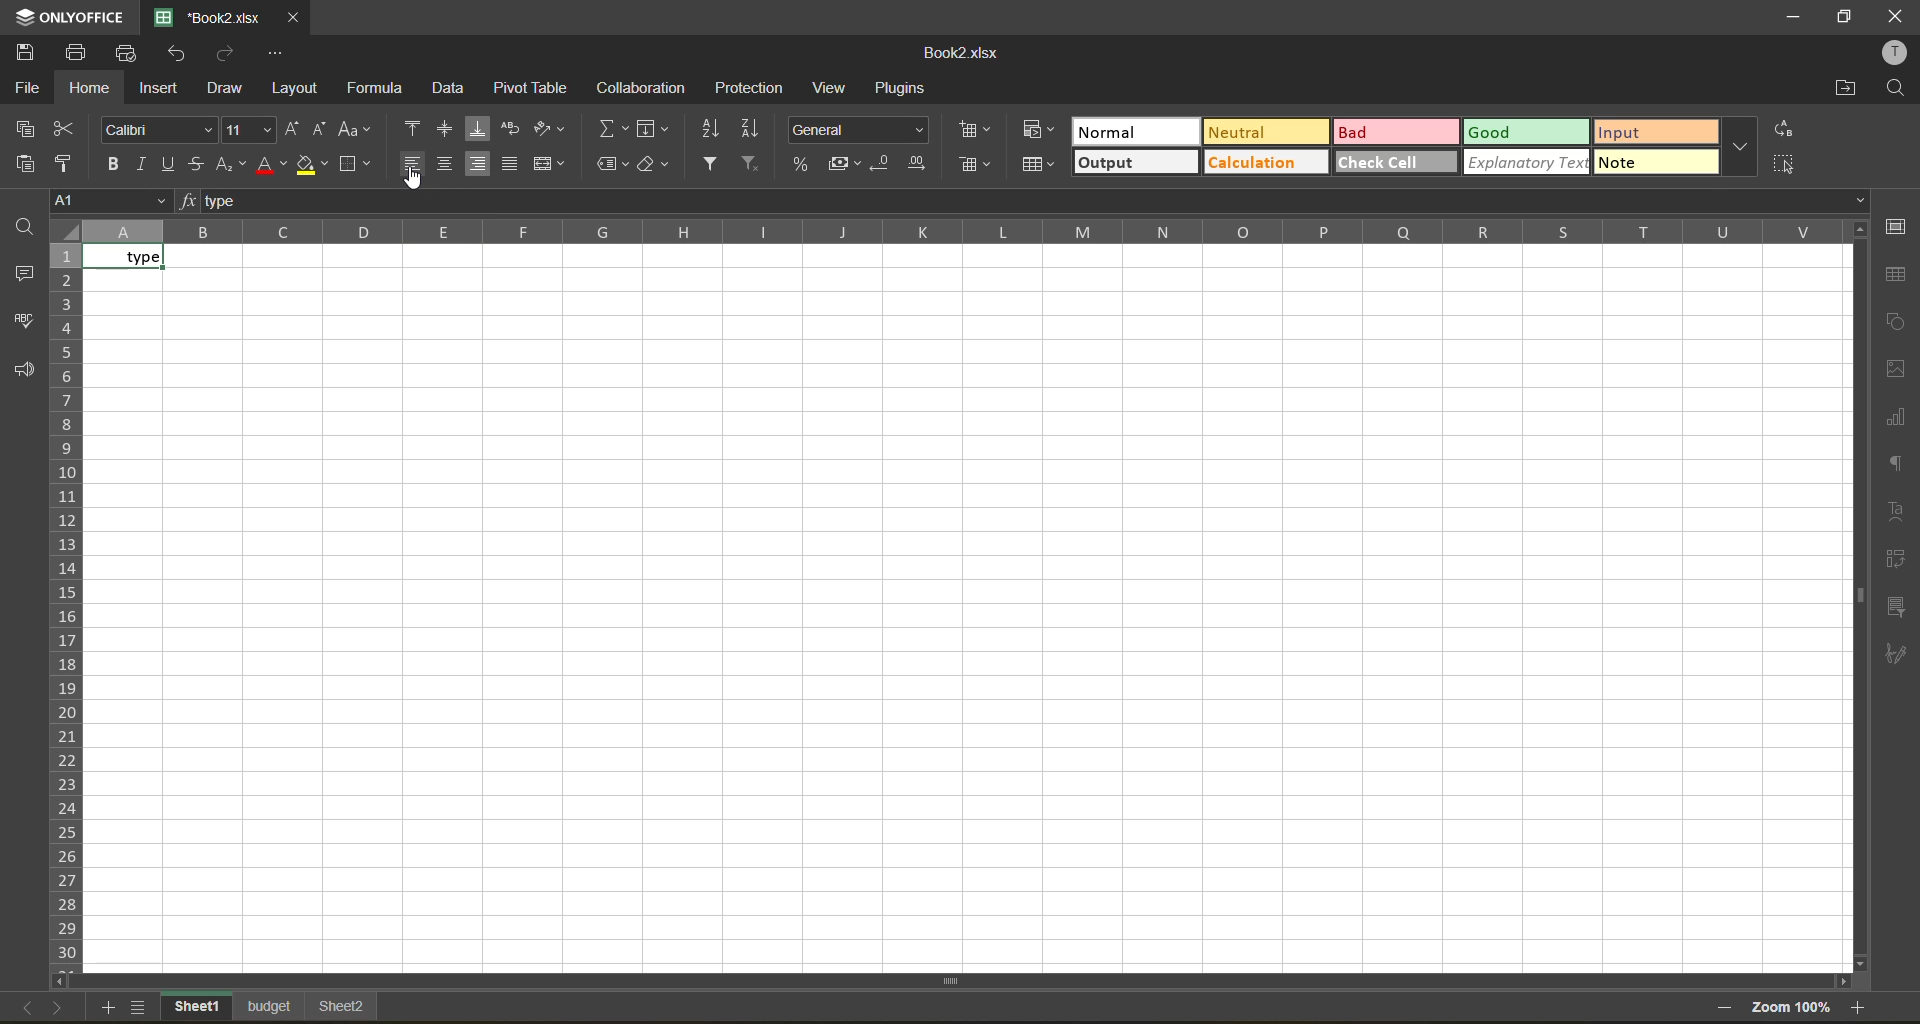 This screenshot has height=1024, width=1920. Describe the element at coordinates (64, 17) in the screenshot. I see `app name` at that location.